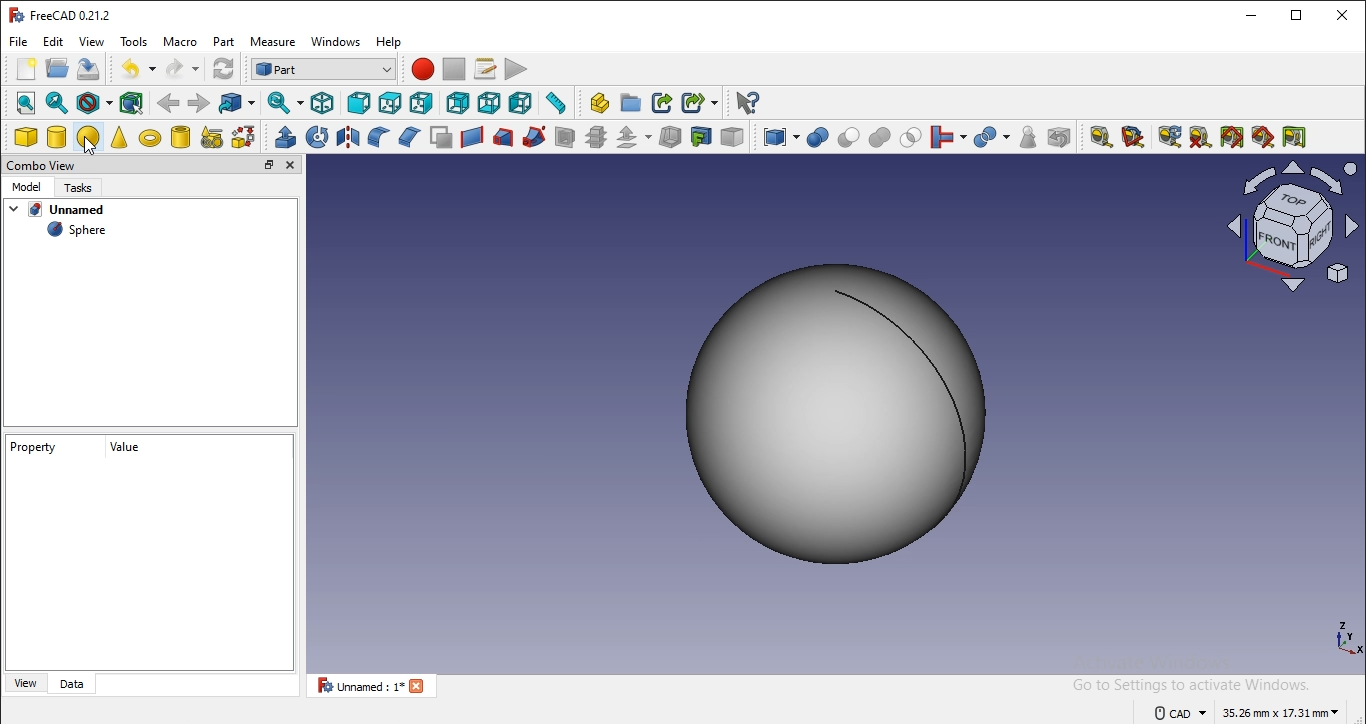  I want to click on sweep, so click(533, 137).